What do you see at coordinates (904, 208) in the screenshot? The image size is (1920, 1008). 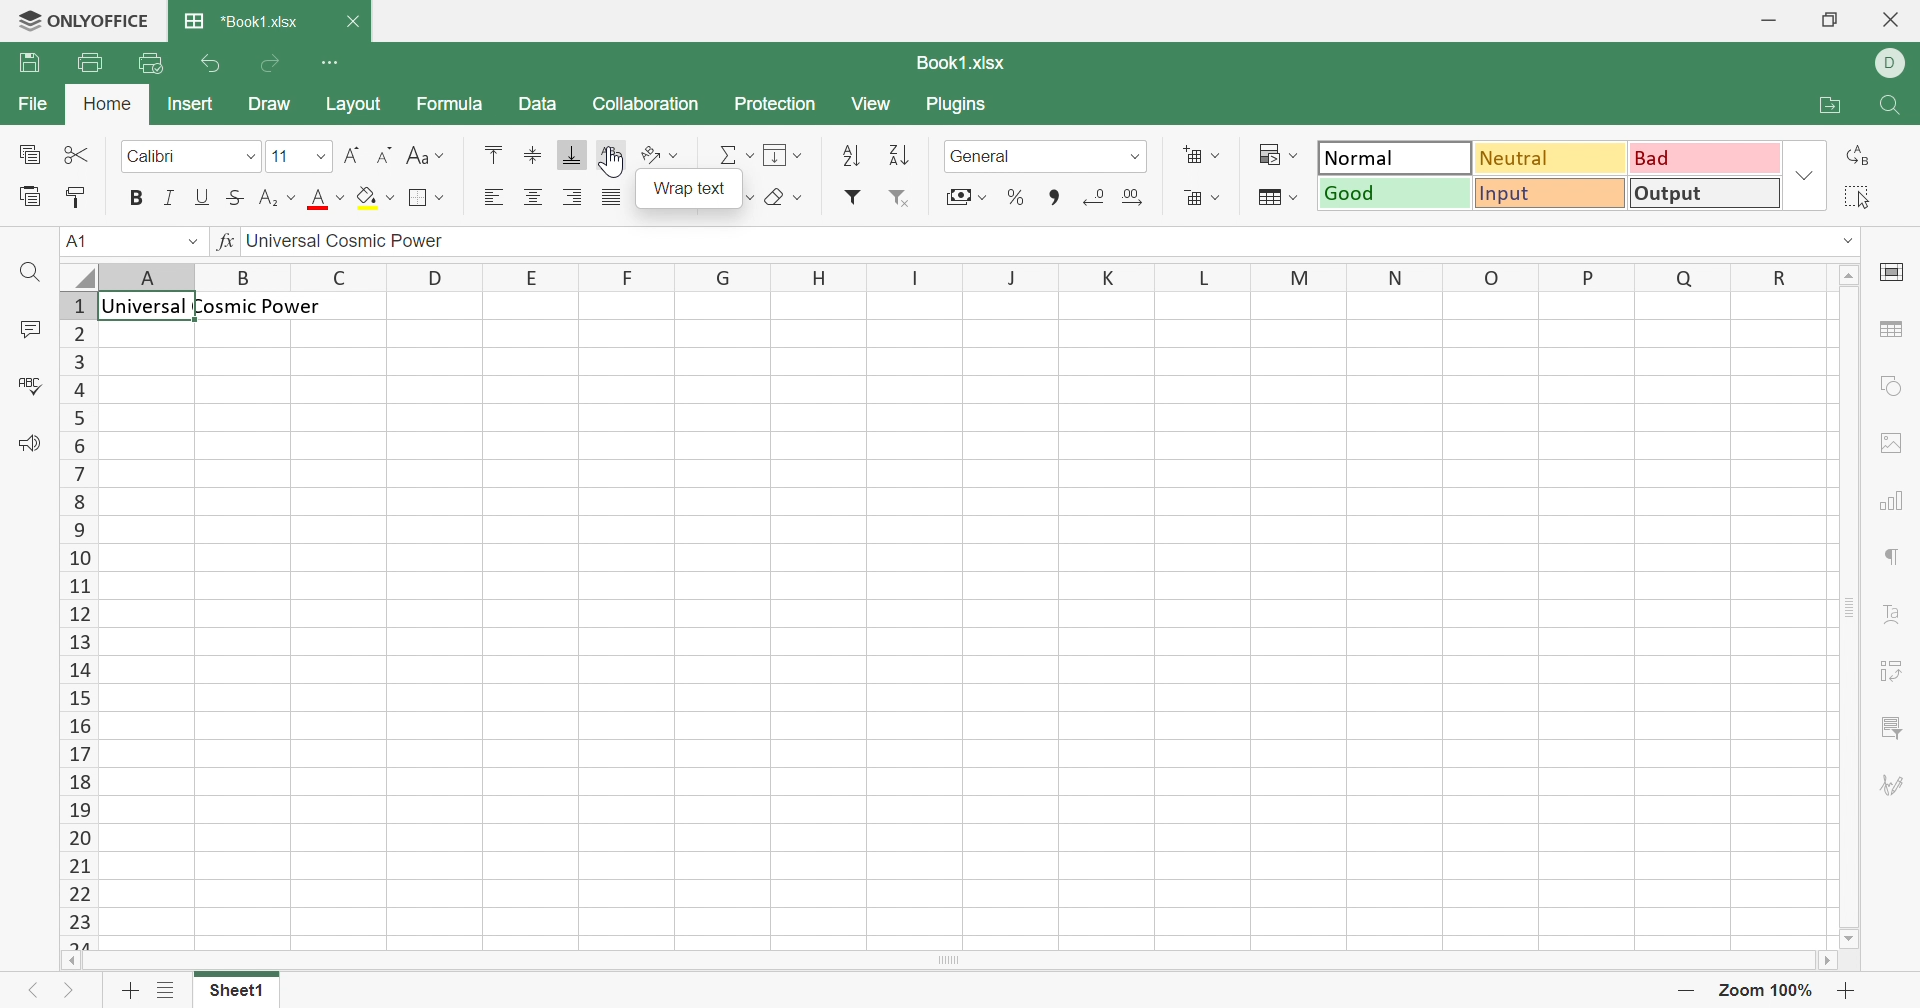 I see `Remove filter` at bounding box center [904, 208].